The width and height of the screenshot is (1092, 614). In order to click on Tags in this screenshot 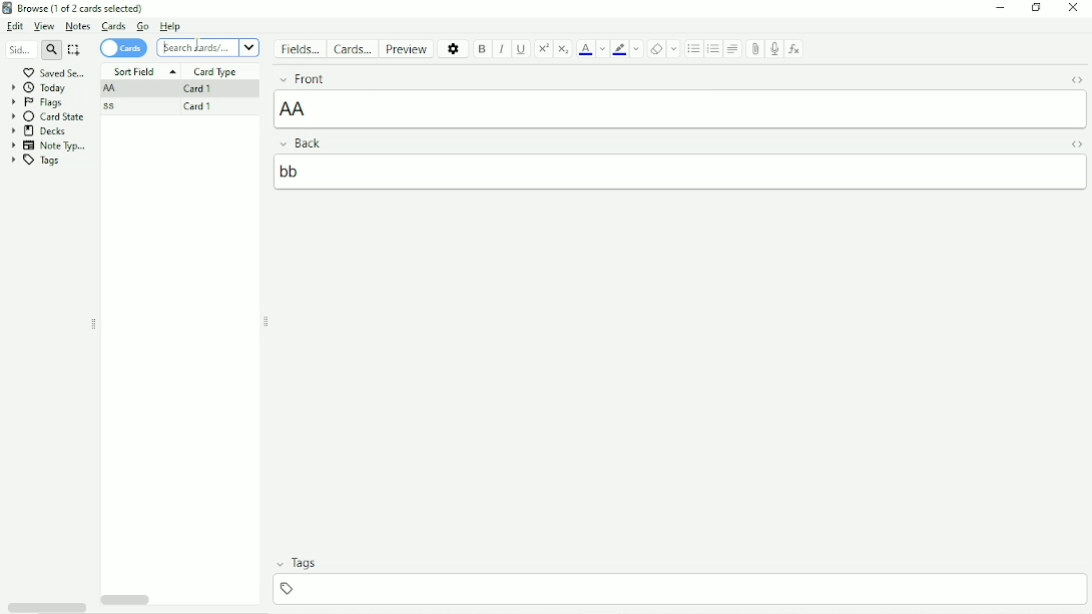, I will do `click(679, 564)`.